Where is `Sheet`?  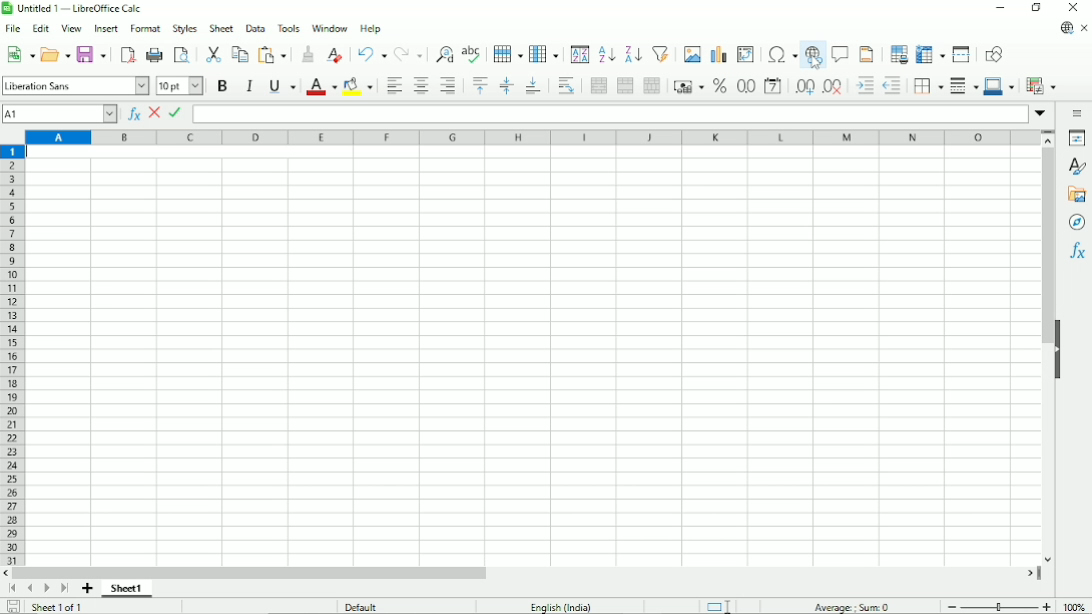 Sheet is located at coordinates (222, 28).